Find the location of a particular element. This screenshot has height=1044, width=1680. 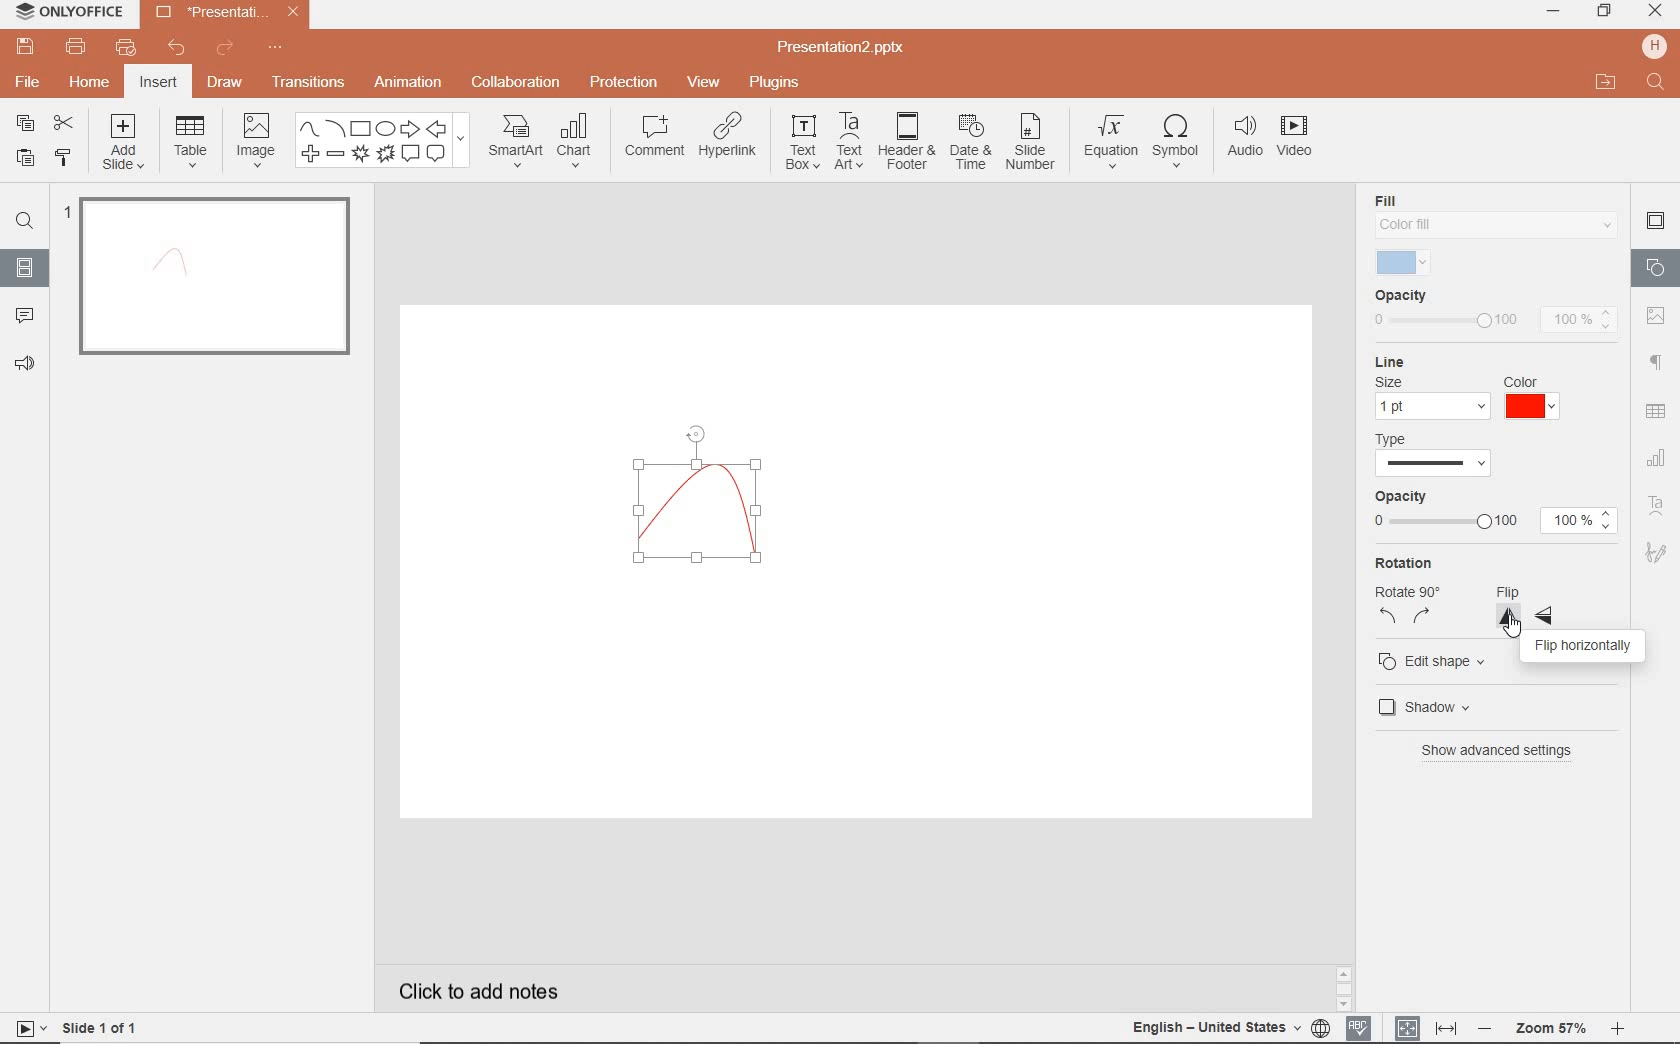

SCROLLBAR is located at coordinates (1344, 986).